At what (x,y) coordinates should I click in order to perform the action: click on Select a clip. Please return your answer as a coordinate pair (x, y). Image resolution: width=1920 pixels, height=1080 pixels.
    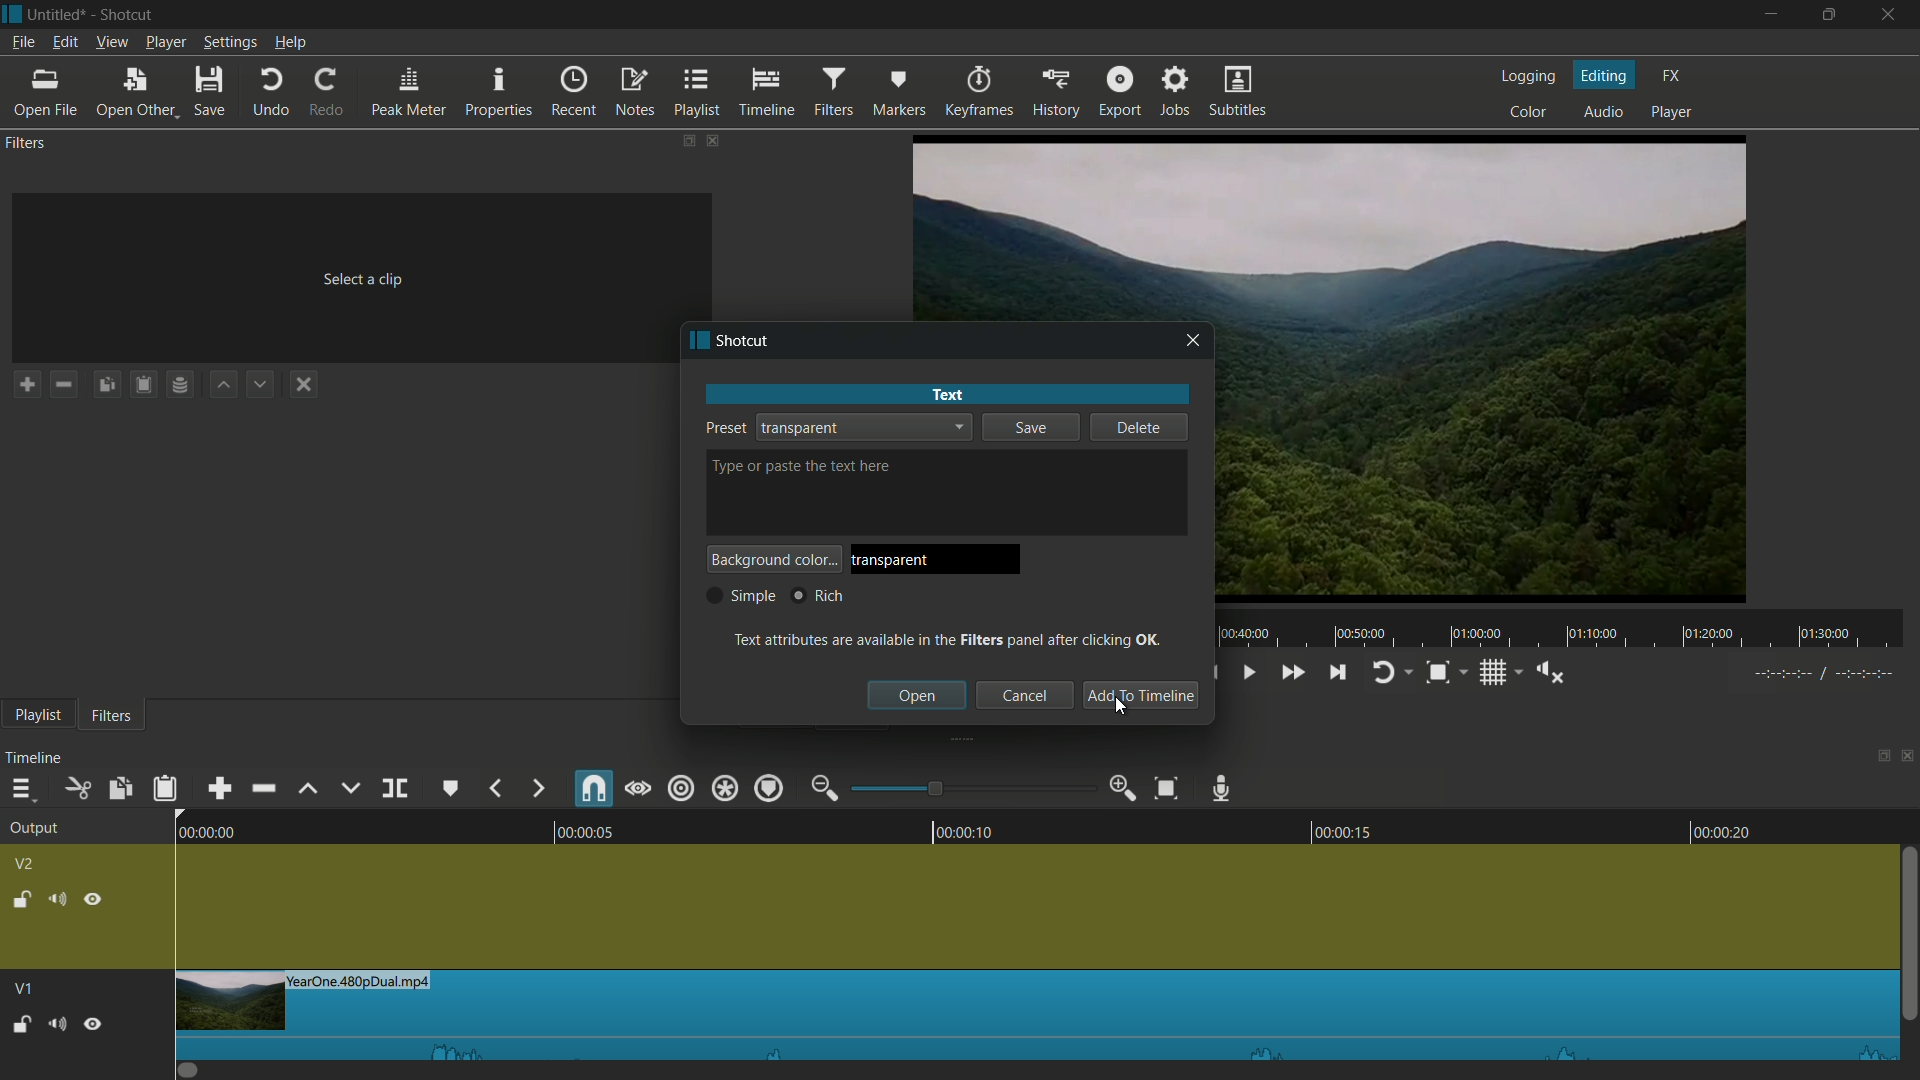
    Looking at the image, I should click on (354, 272).